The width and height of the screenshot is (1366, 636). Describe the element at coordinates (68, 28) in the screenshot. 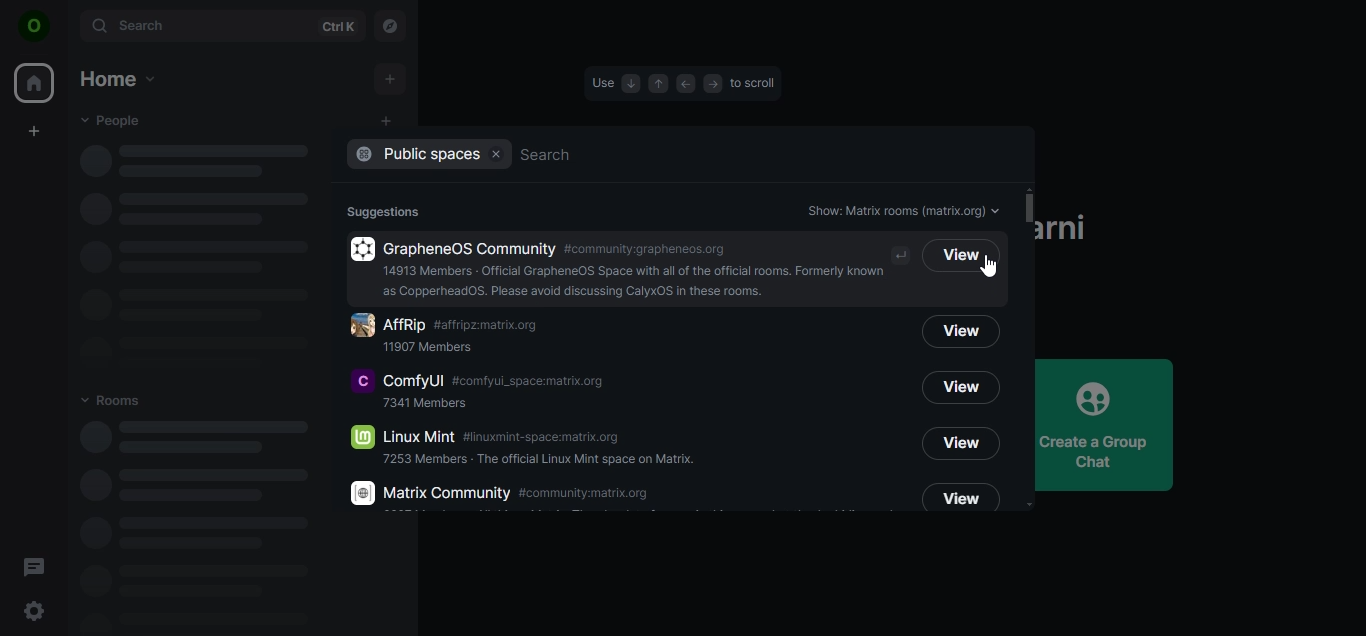

I see `expand` at that location.